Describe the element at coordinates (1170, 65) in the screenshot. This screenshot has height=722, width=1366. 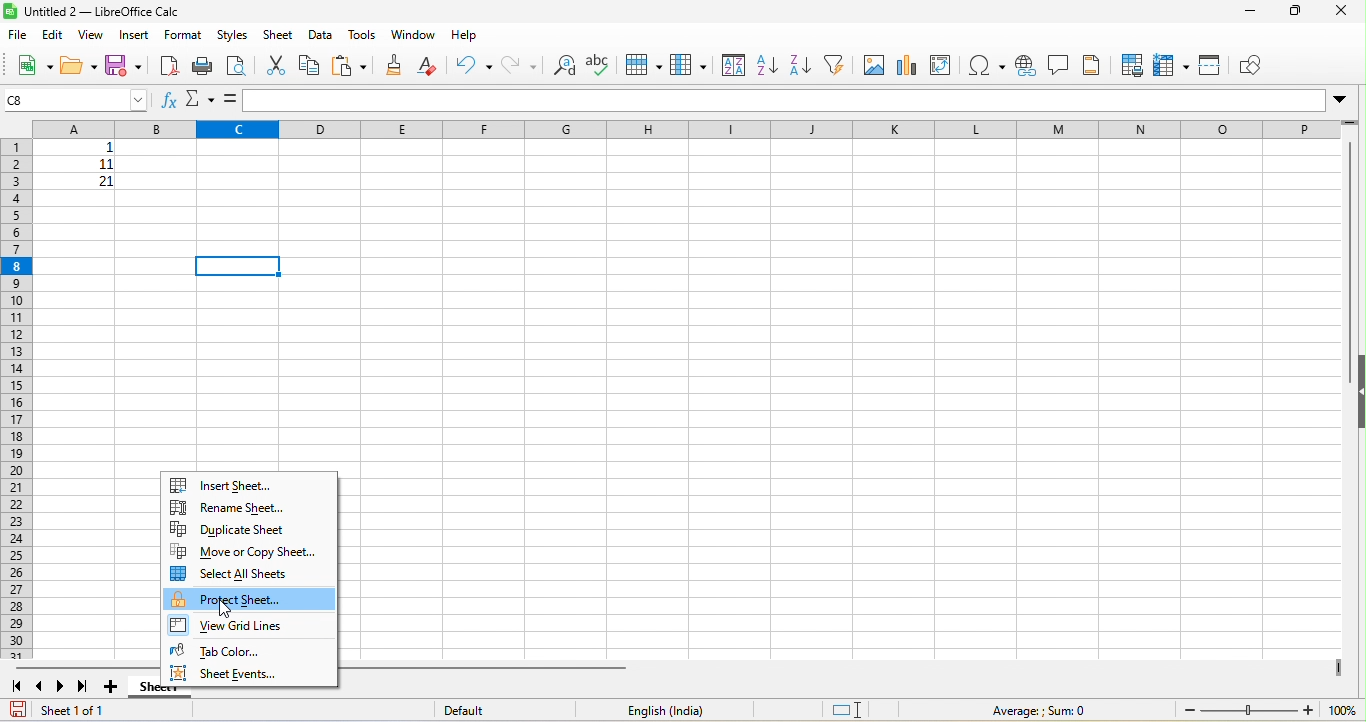
I see `freeze rows and columns` at that location.